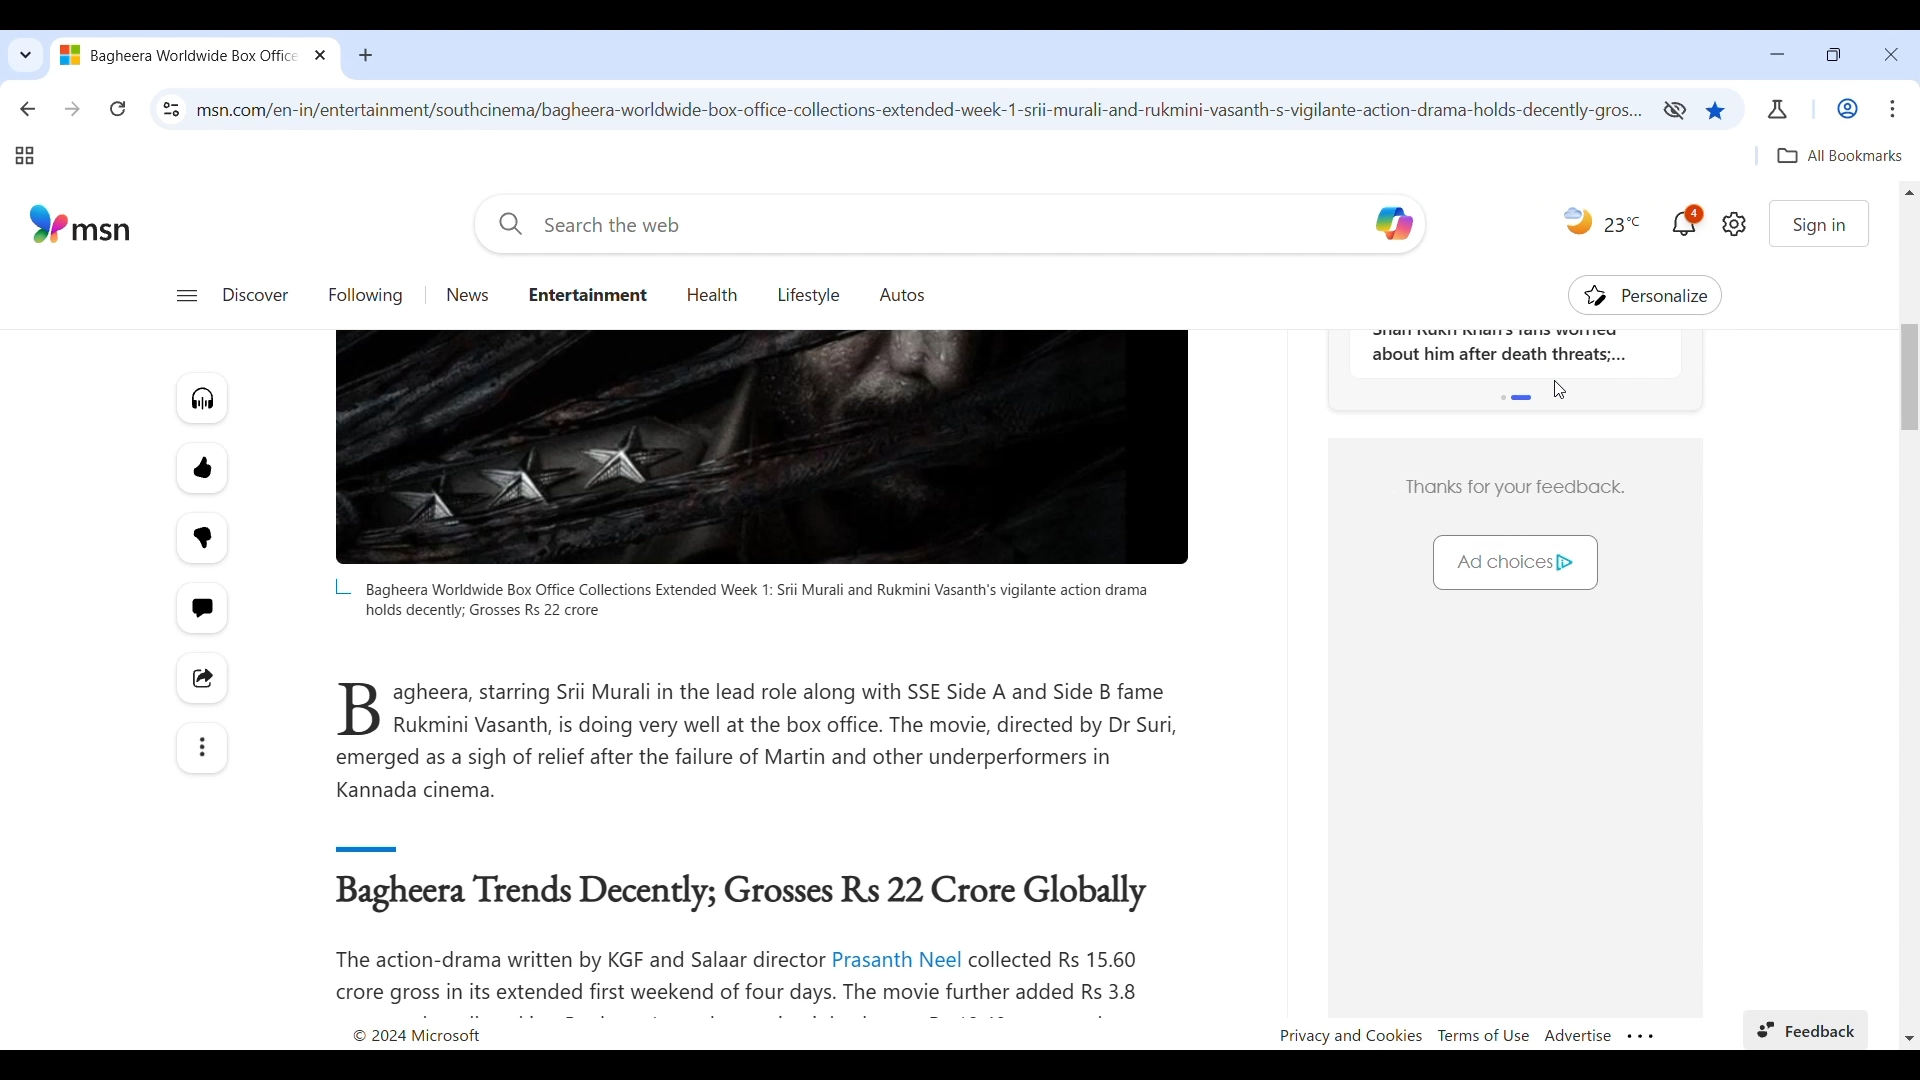 This screenshot has width=1920, height=1080. I want to click on Current tab with logo of current site, so click(179, 54).